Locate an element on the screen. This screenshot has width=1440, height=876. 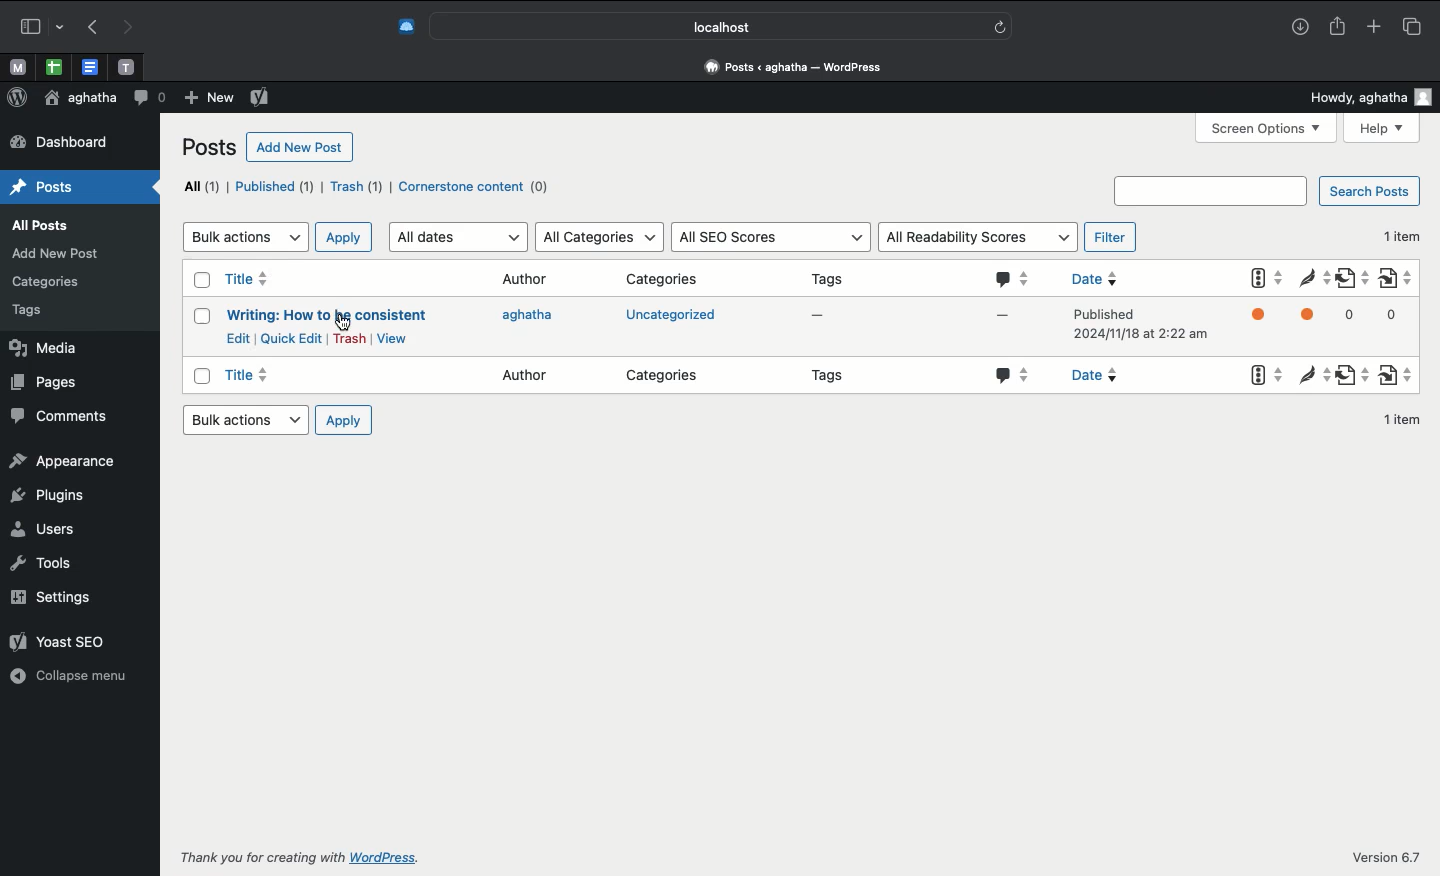
comments is located at coordinates (64, 416).